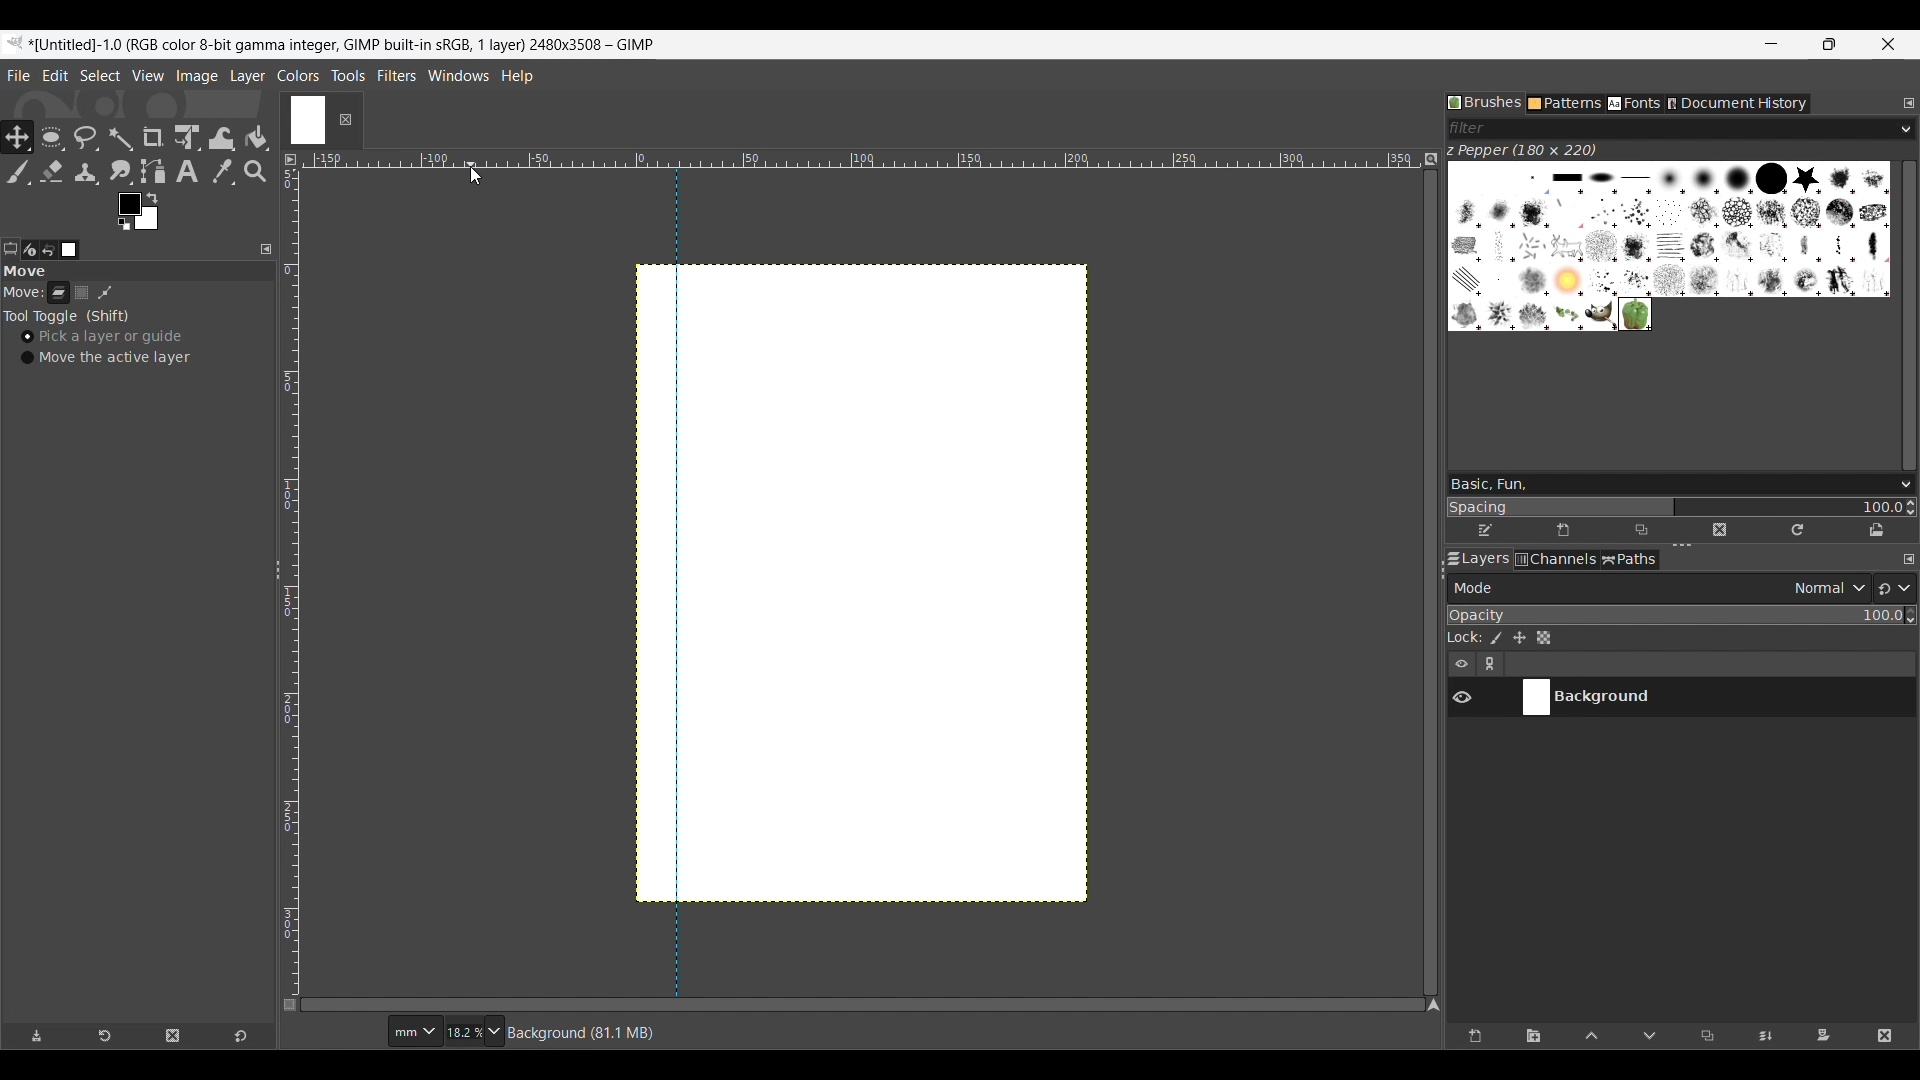 This screenshot has height=1080, width=1920. Describe the element at coordinates (246, 76) in the screenshot. I see `Layer menu` at that location.